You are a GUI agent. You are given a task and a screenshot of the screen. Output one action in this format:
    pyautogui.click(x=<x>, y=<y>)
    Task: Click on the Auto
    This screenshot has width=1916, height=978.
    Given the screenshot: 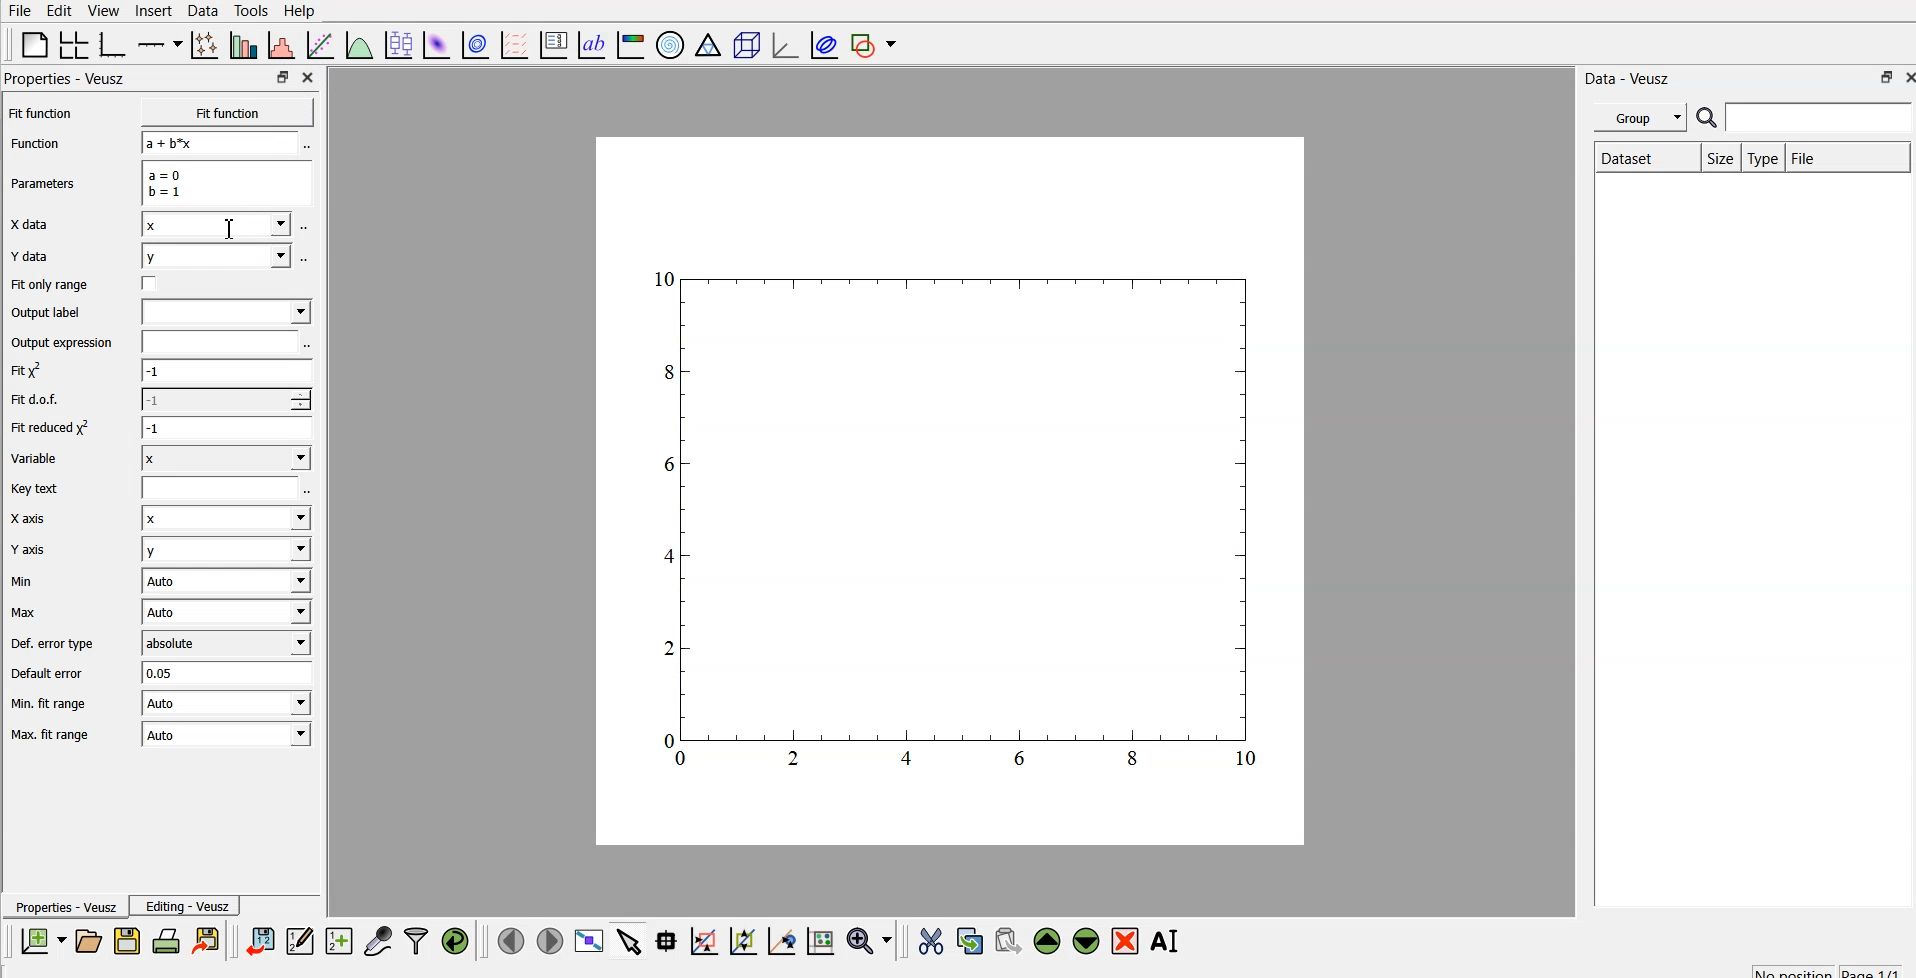 What is the action you would take?
    pyautogui.click(x=229, y=614)
    